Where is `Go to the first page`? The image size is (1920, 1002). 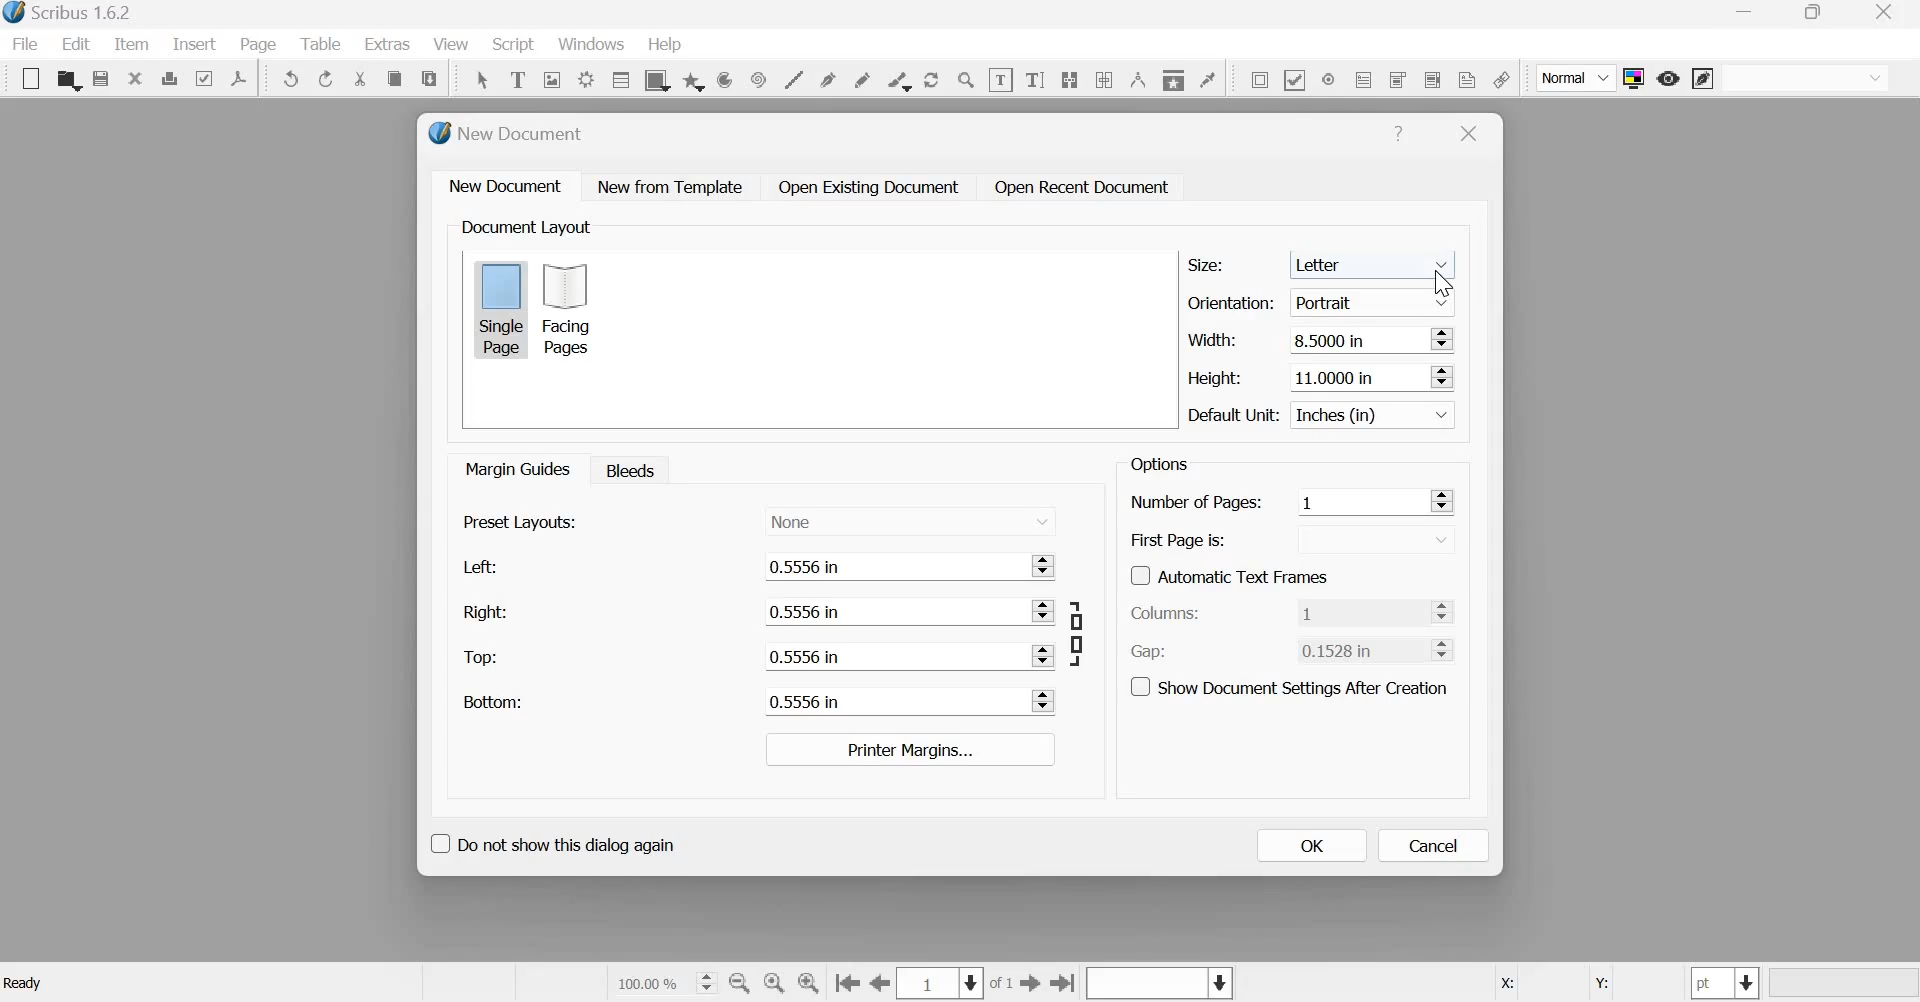
Go to the first page is located at coordinates (847, 984).